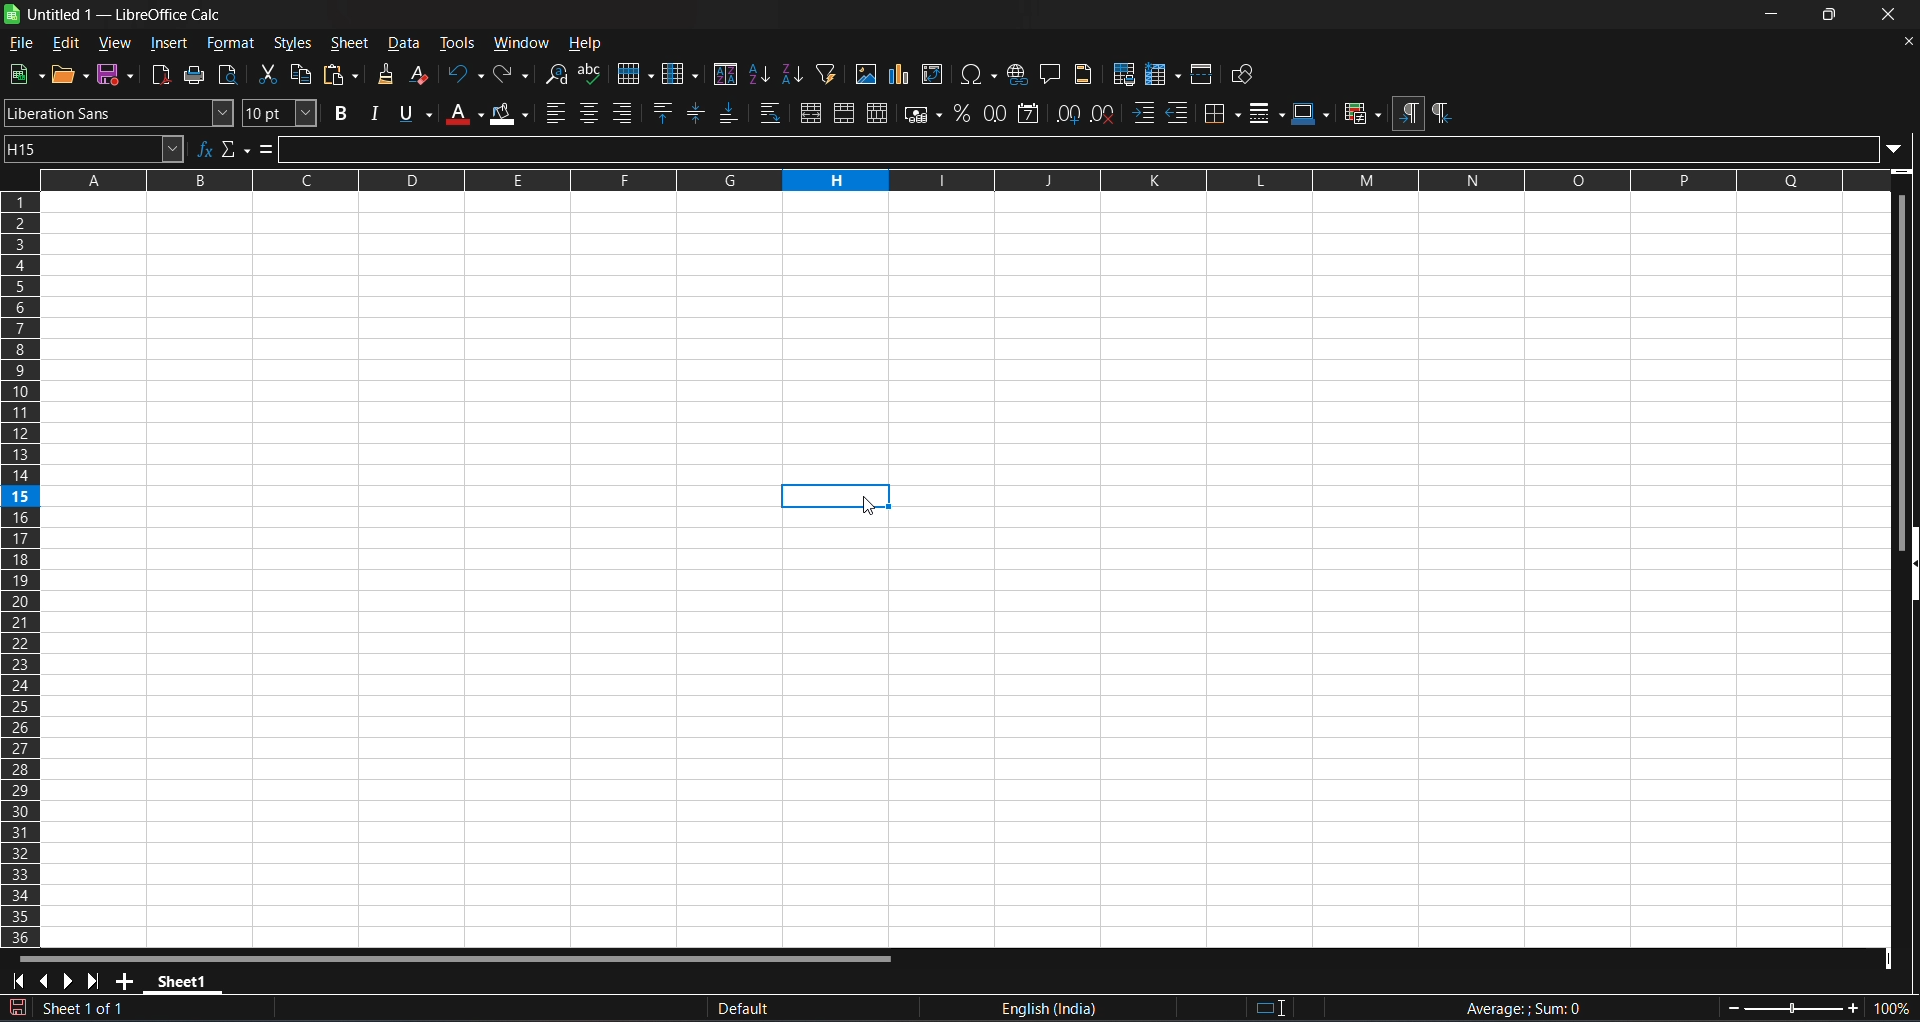 Image resolution: width=1920 pixels, height=1022 pixels. What do you see at coordinates (353, 43) in the screenshot?
I see `sheet` at bounding box center [353, 43].